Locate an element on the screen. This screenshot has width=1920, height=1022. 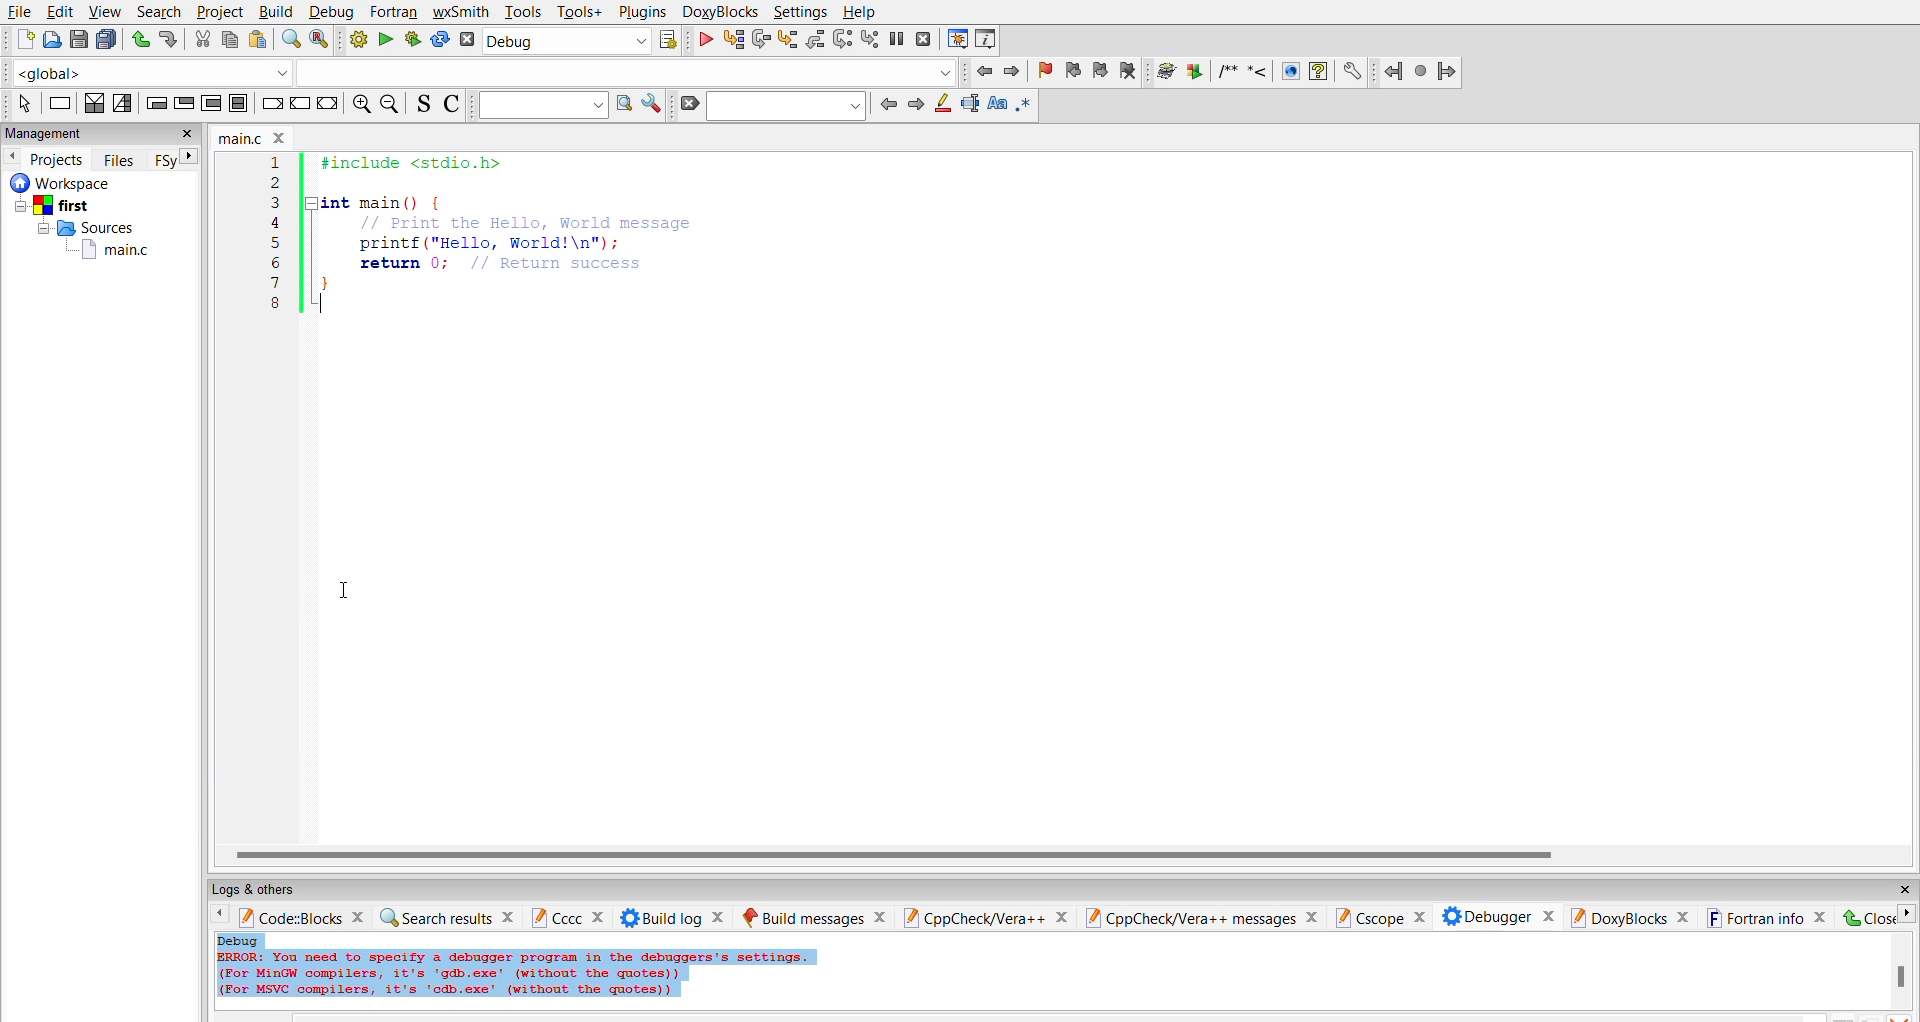
entry condition loop is located at coordinates (156, 105).